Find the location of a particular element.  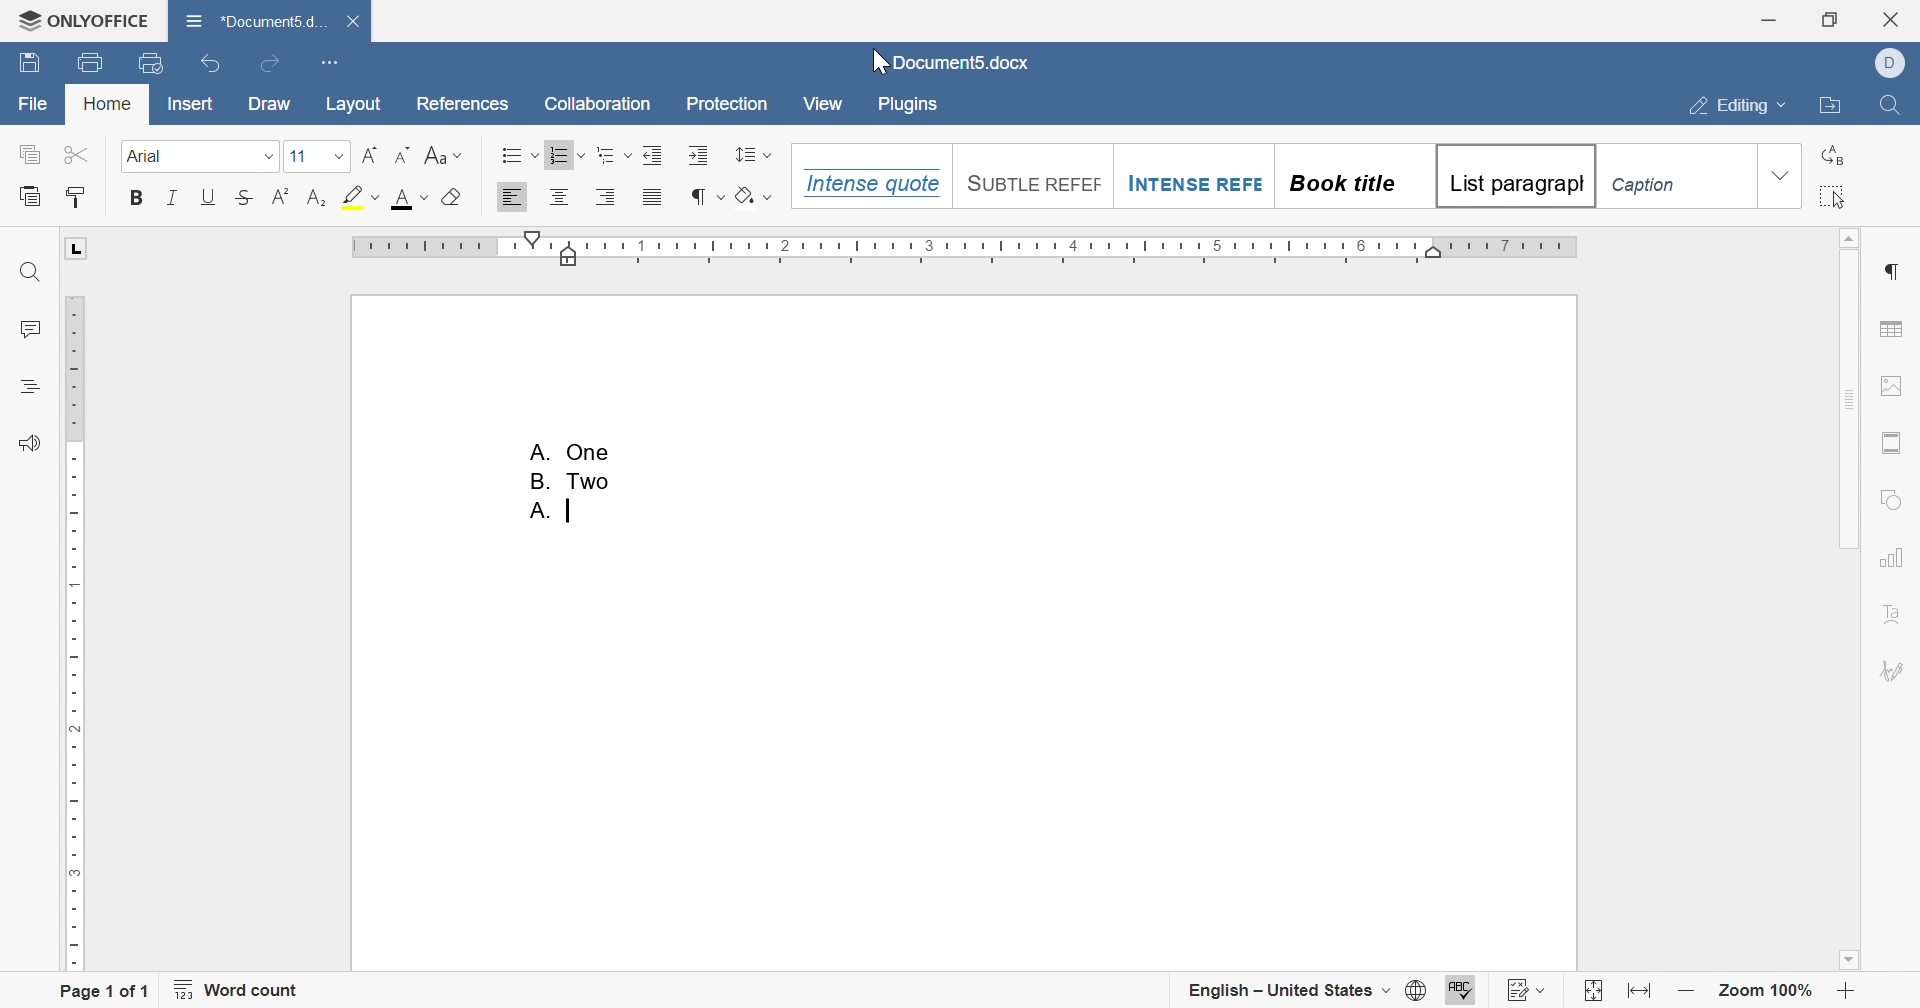

onlyoffice is located at coordinates (84, 20).